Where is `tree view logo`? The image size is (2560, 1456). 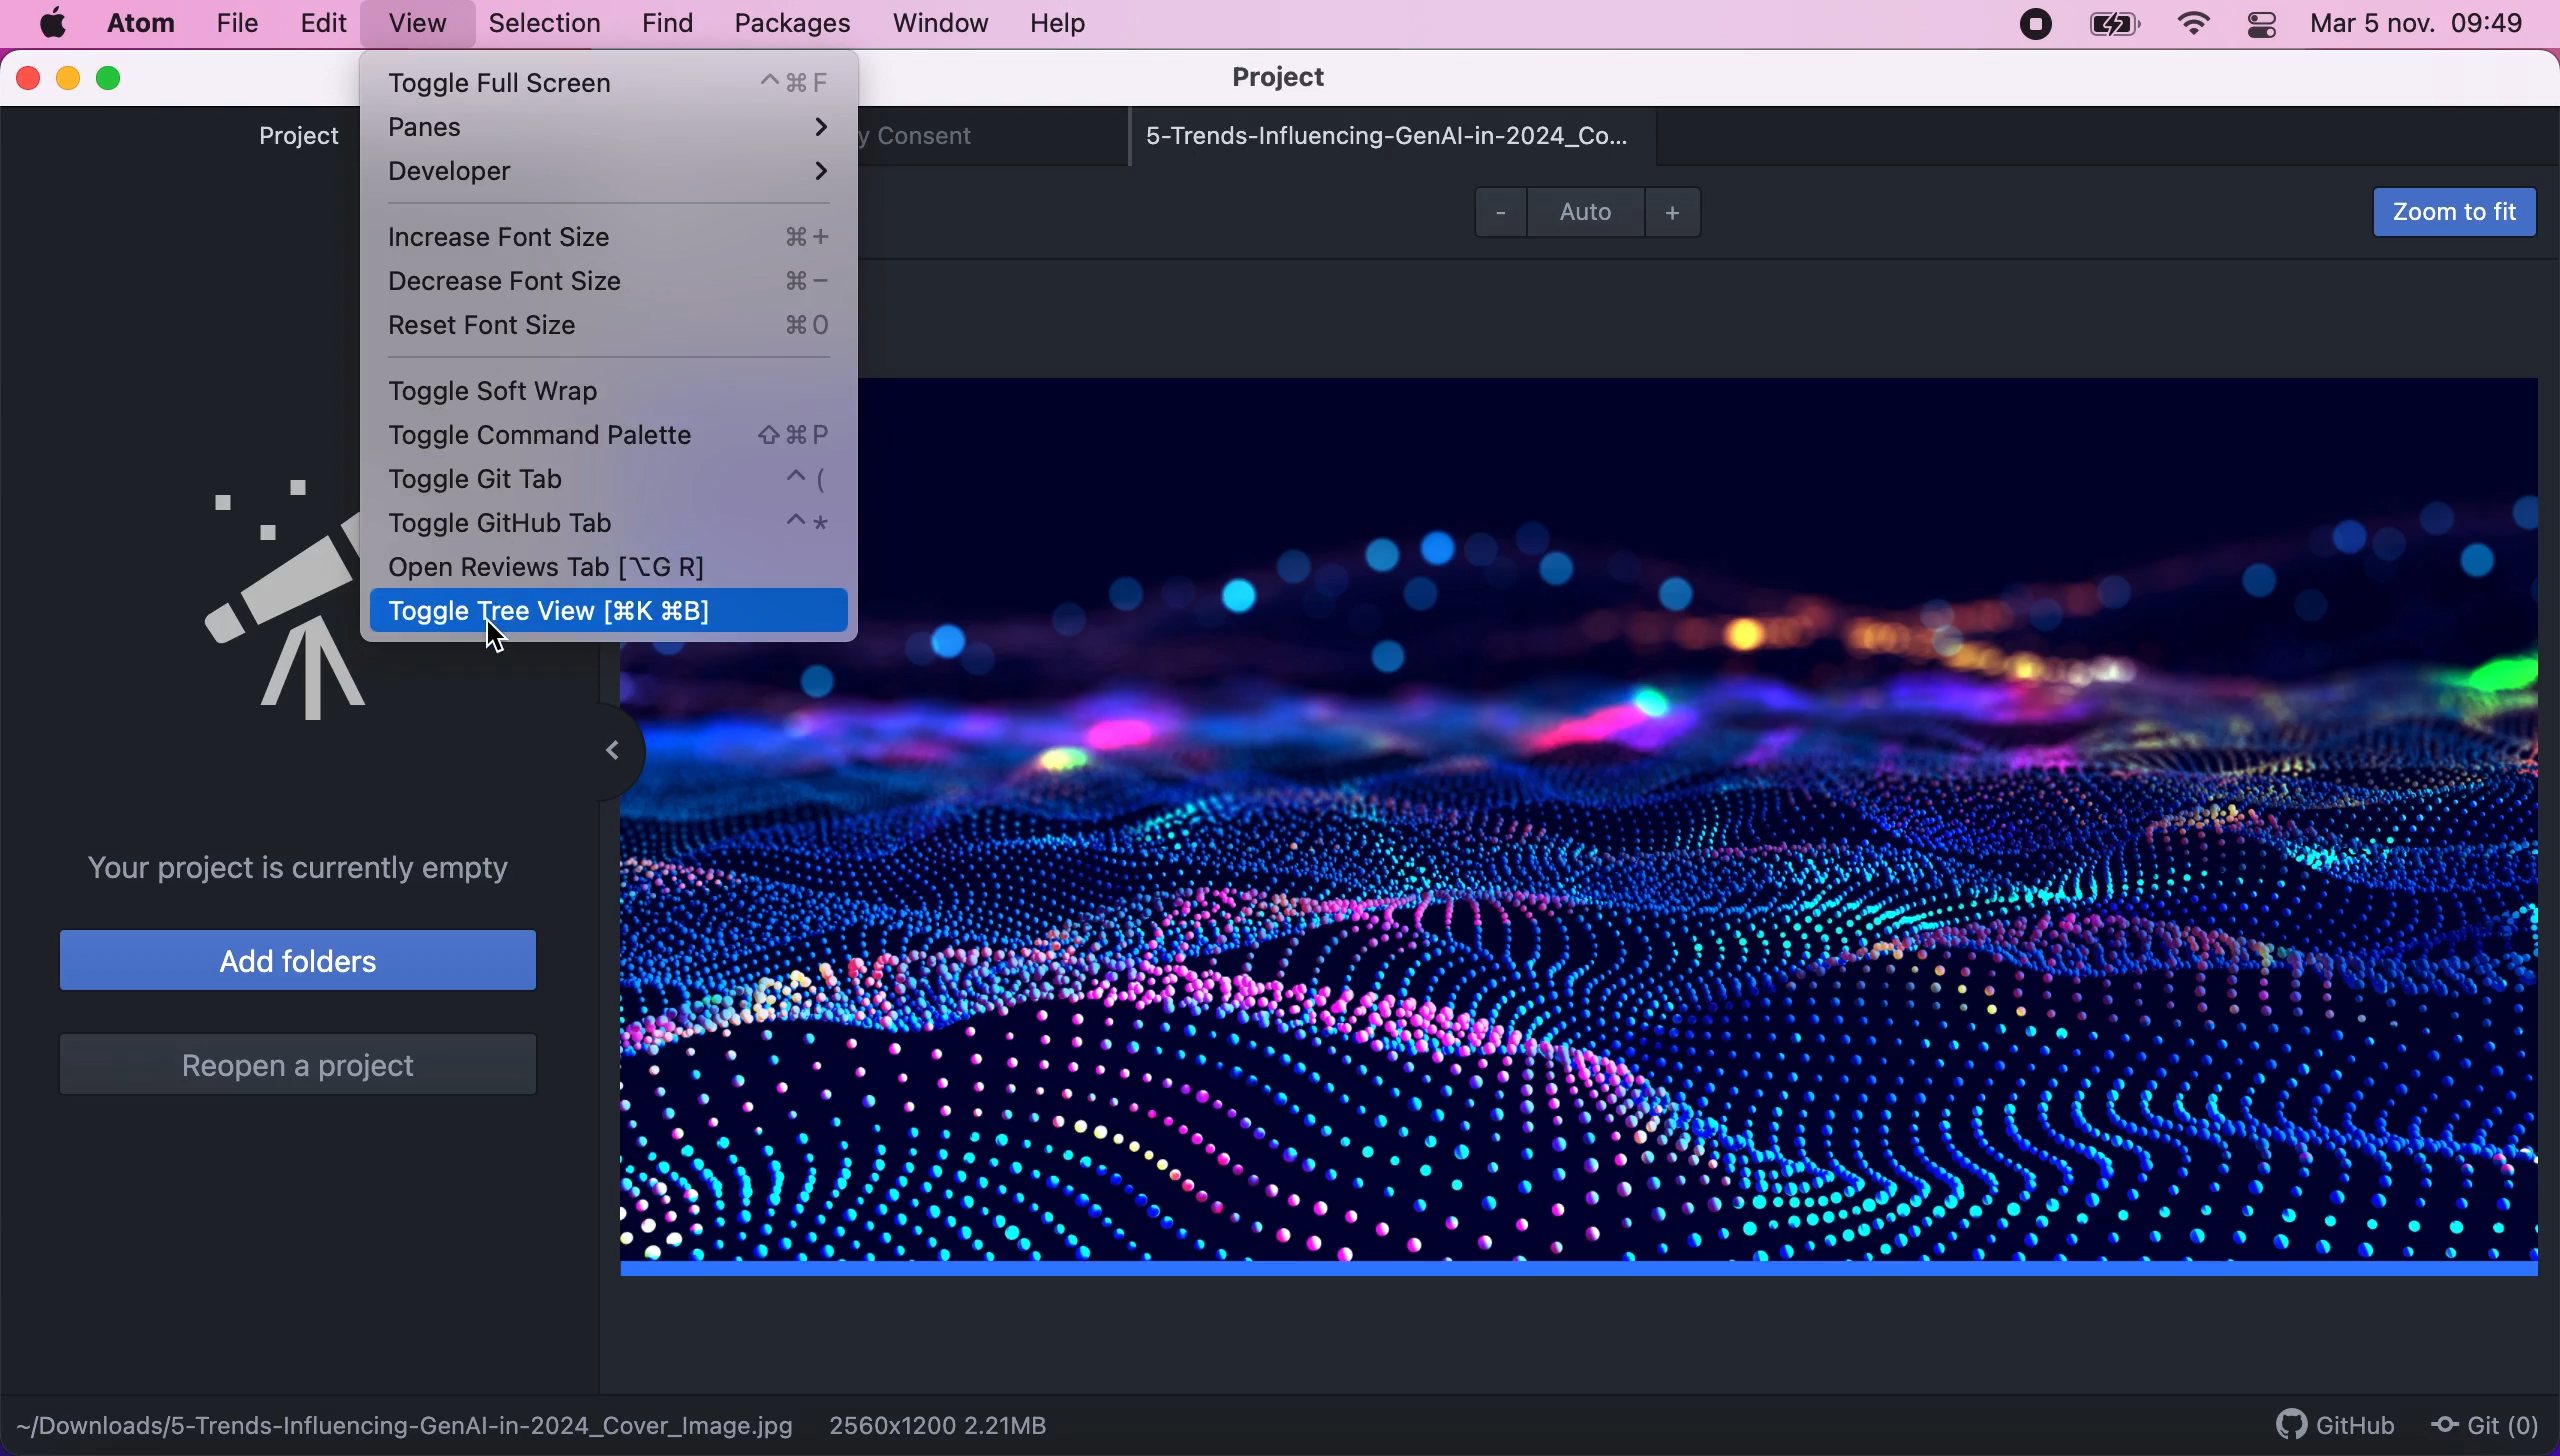 tree view logo is located at coordinates (232, 605).